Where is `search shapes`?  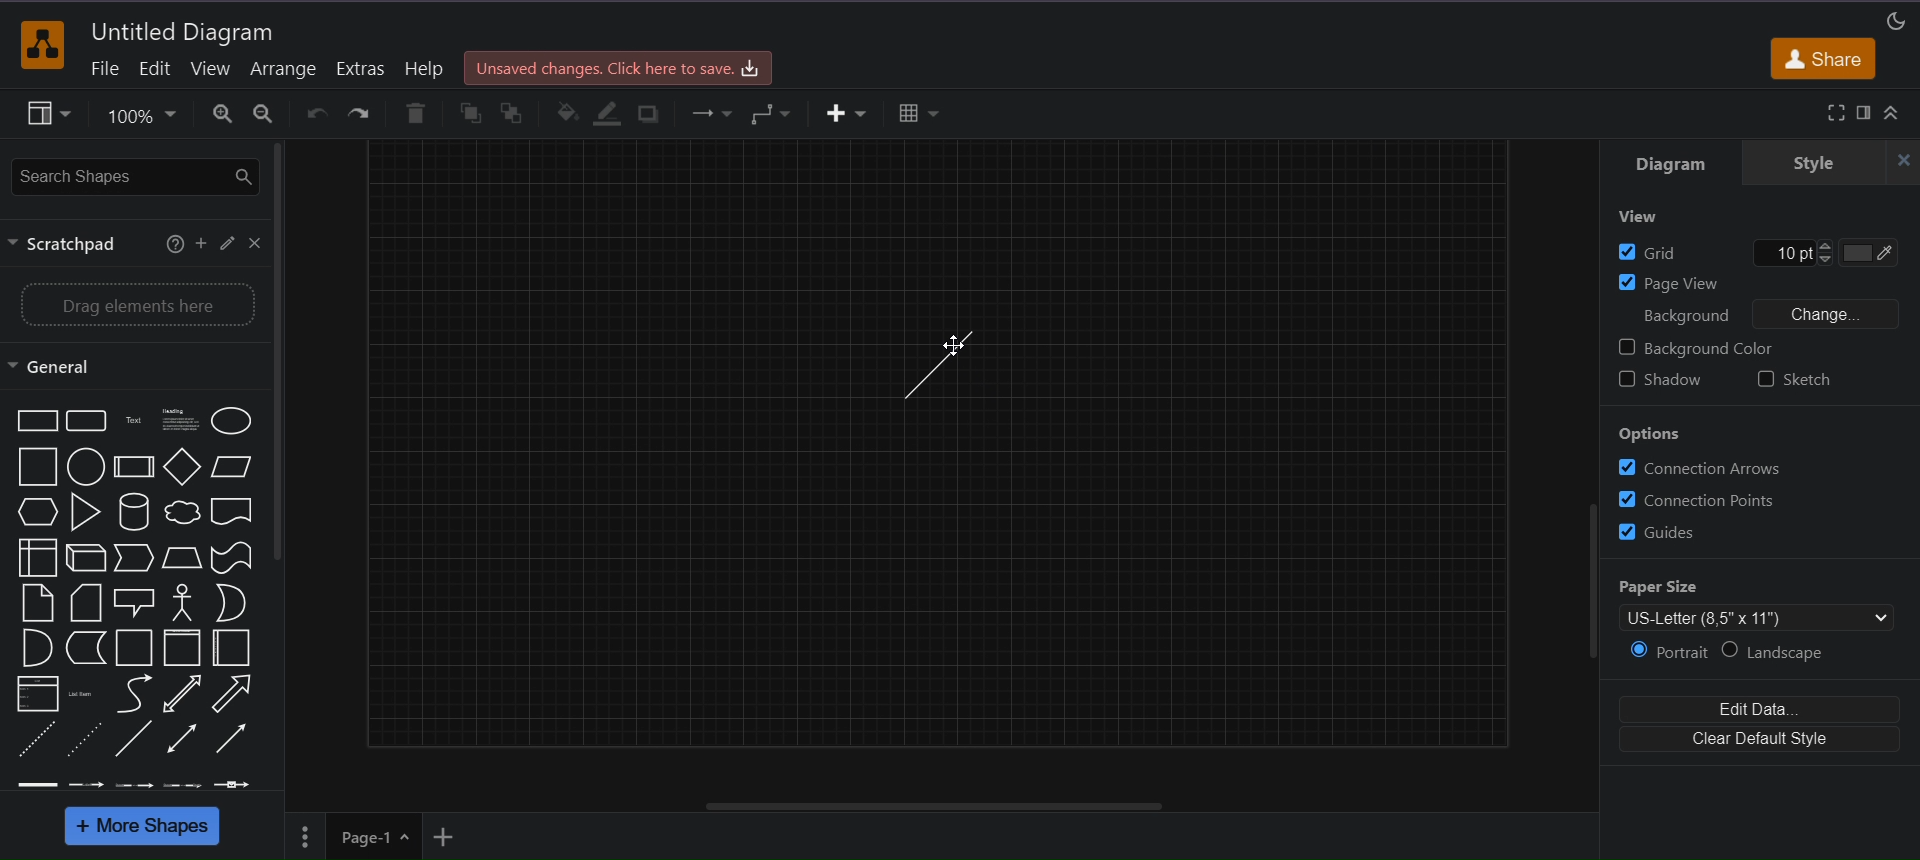 search shapes is located at coordinates (135, 176).